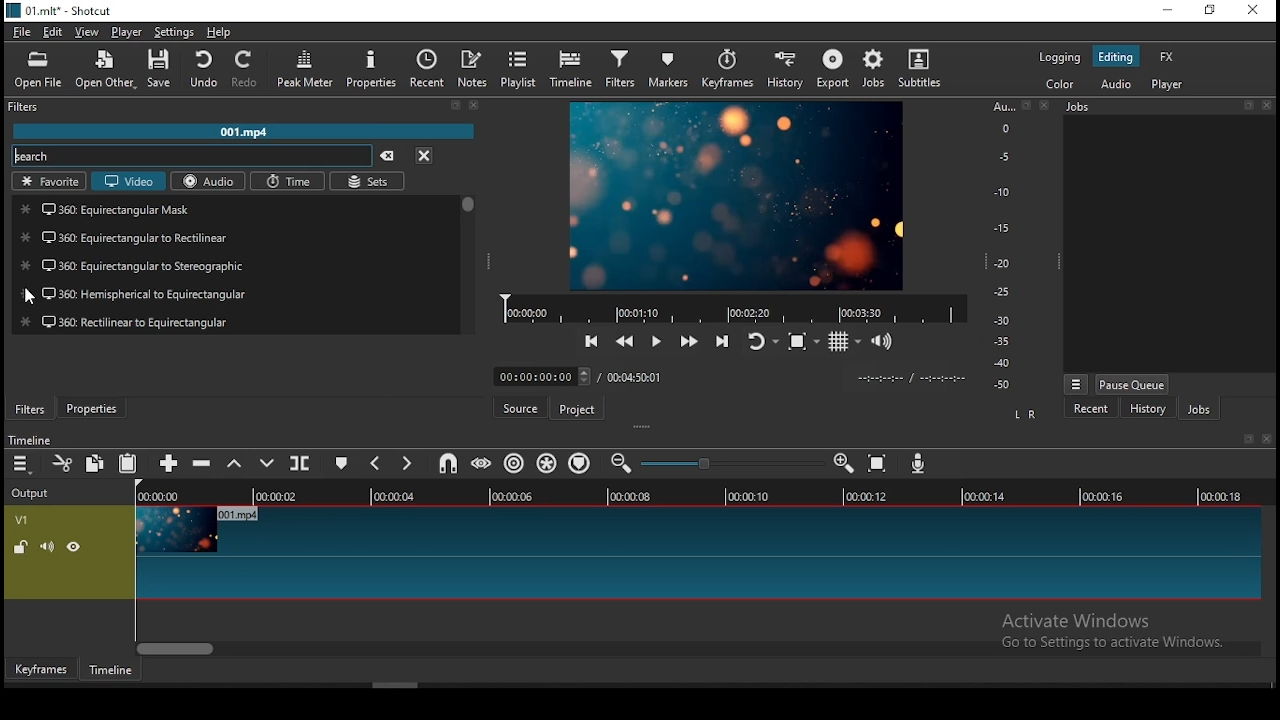  Describe the element at coordinates (231, 464) in the screenshot. I see `lift` at that location.